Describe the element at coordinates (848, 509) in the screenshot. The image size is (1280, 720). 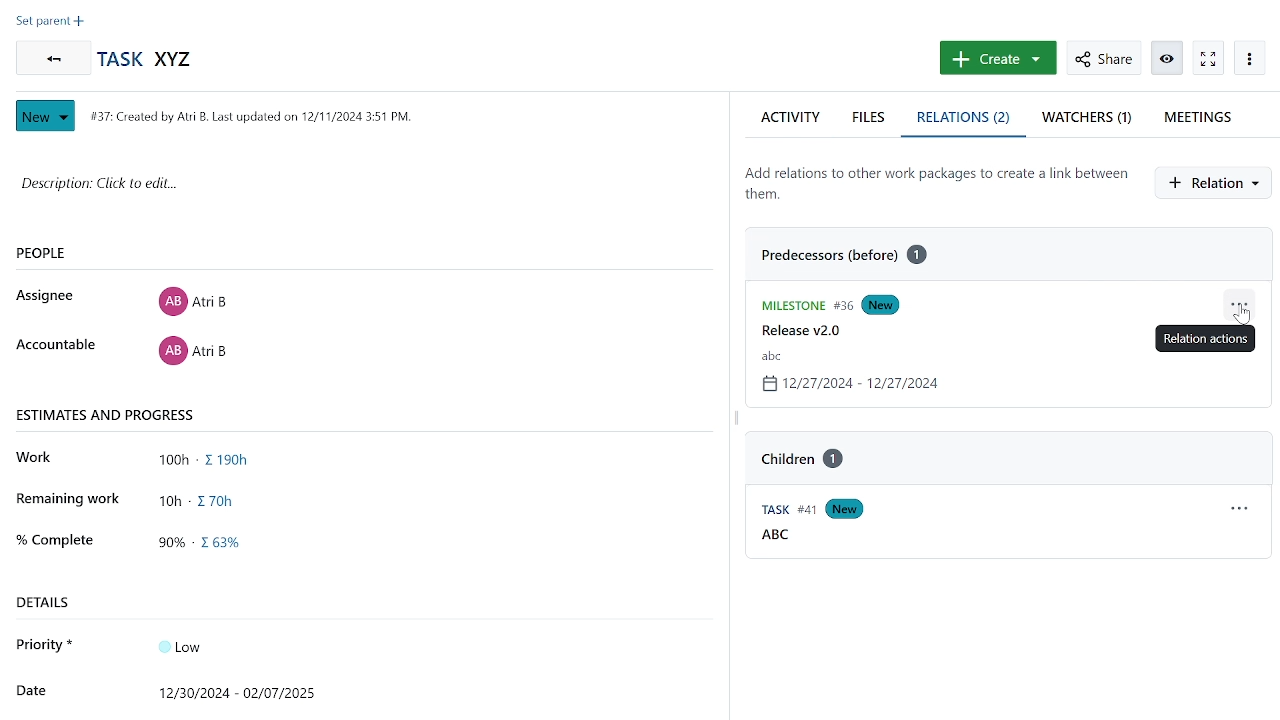
I see `new` at that location.